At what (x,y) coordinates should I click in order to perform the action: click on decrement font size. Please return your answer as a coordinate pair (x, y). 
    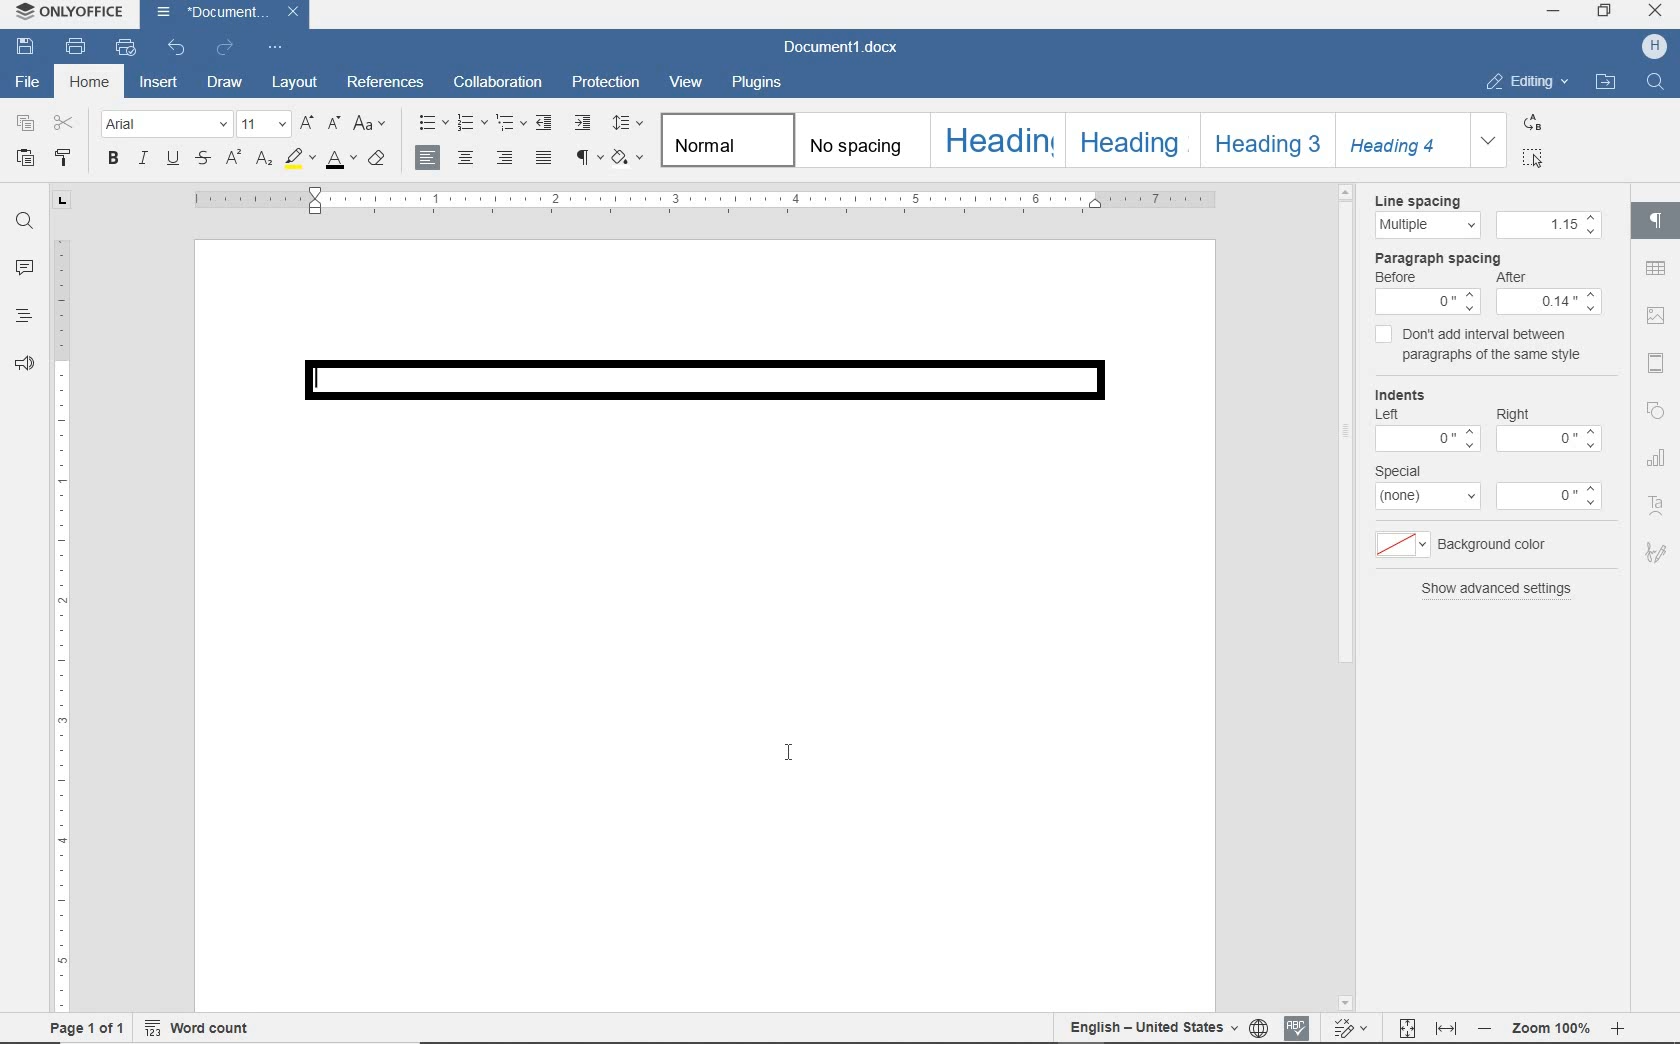
    Looking at the image, I should click on (333, 123).